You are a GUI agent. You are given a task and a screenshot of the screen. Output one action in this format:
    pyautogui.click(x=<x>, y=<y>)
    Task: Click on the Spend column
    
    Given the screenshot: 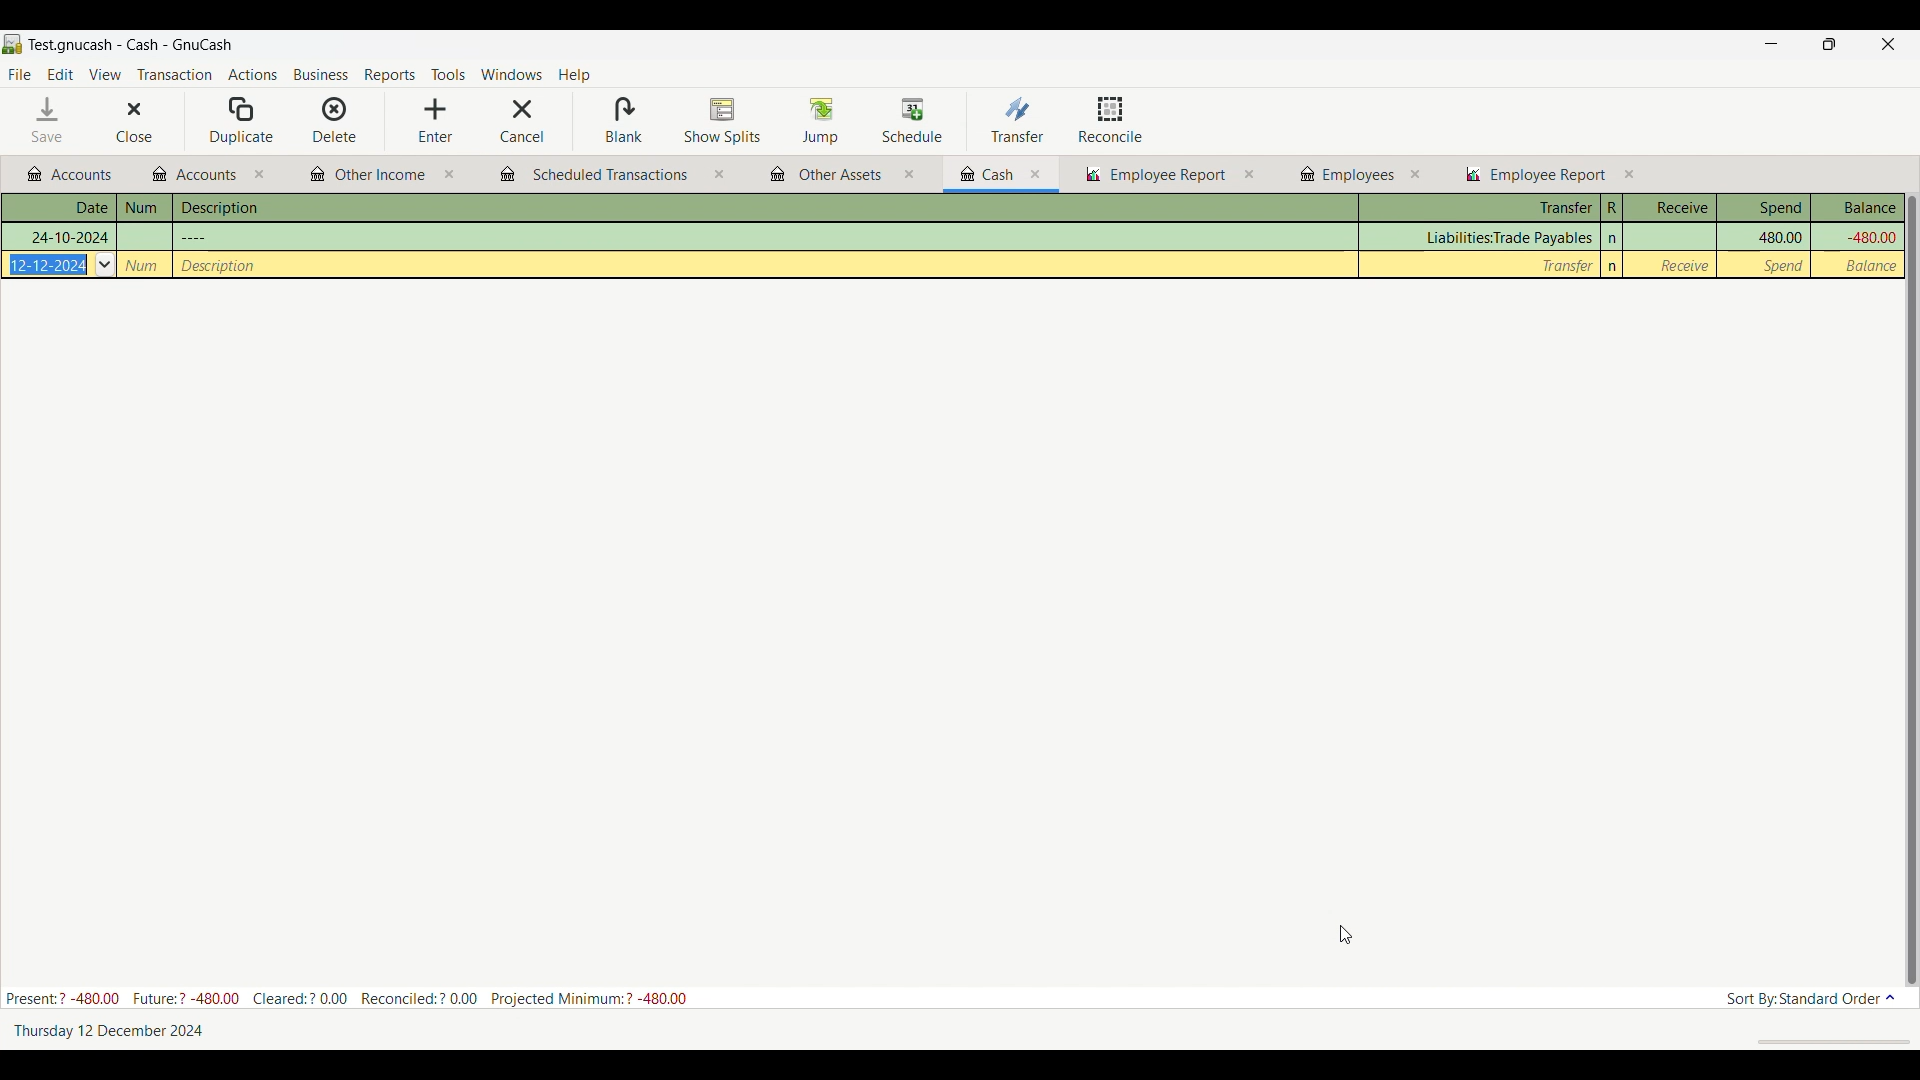 What is the action you would take?
    pyautogui.click(x=1785, y=265)
    